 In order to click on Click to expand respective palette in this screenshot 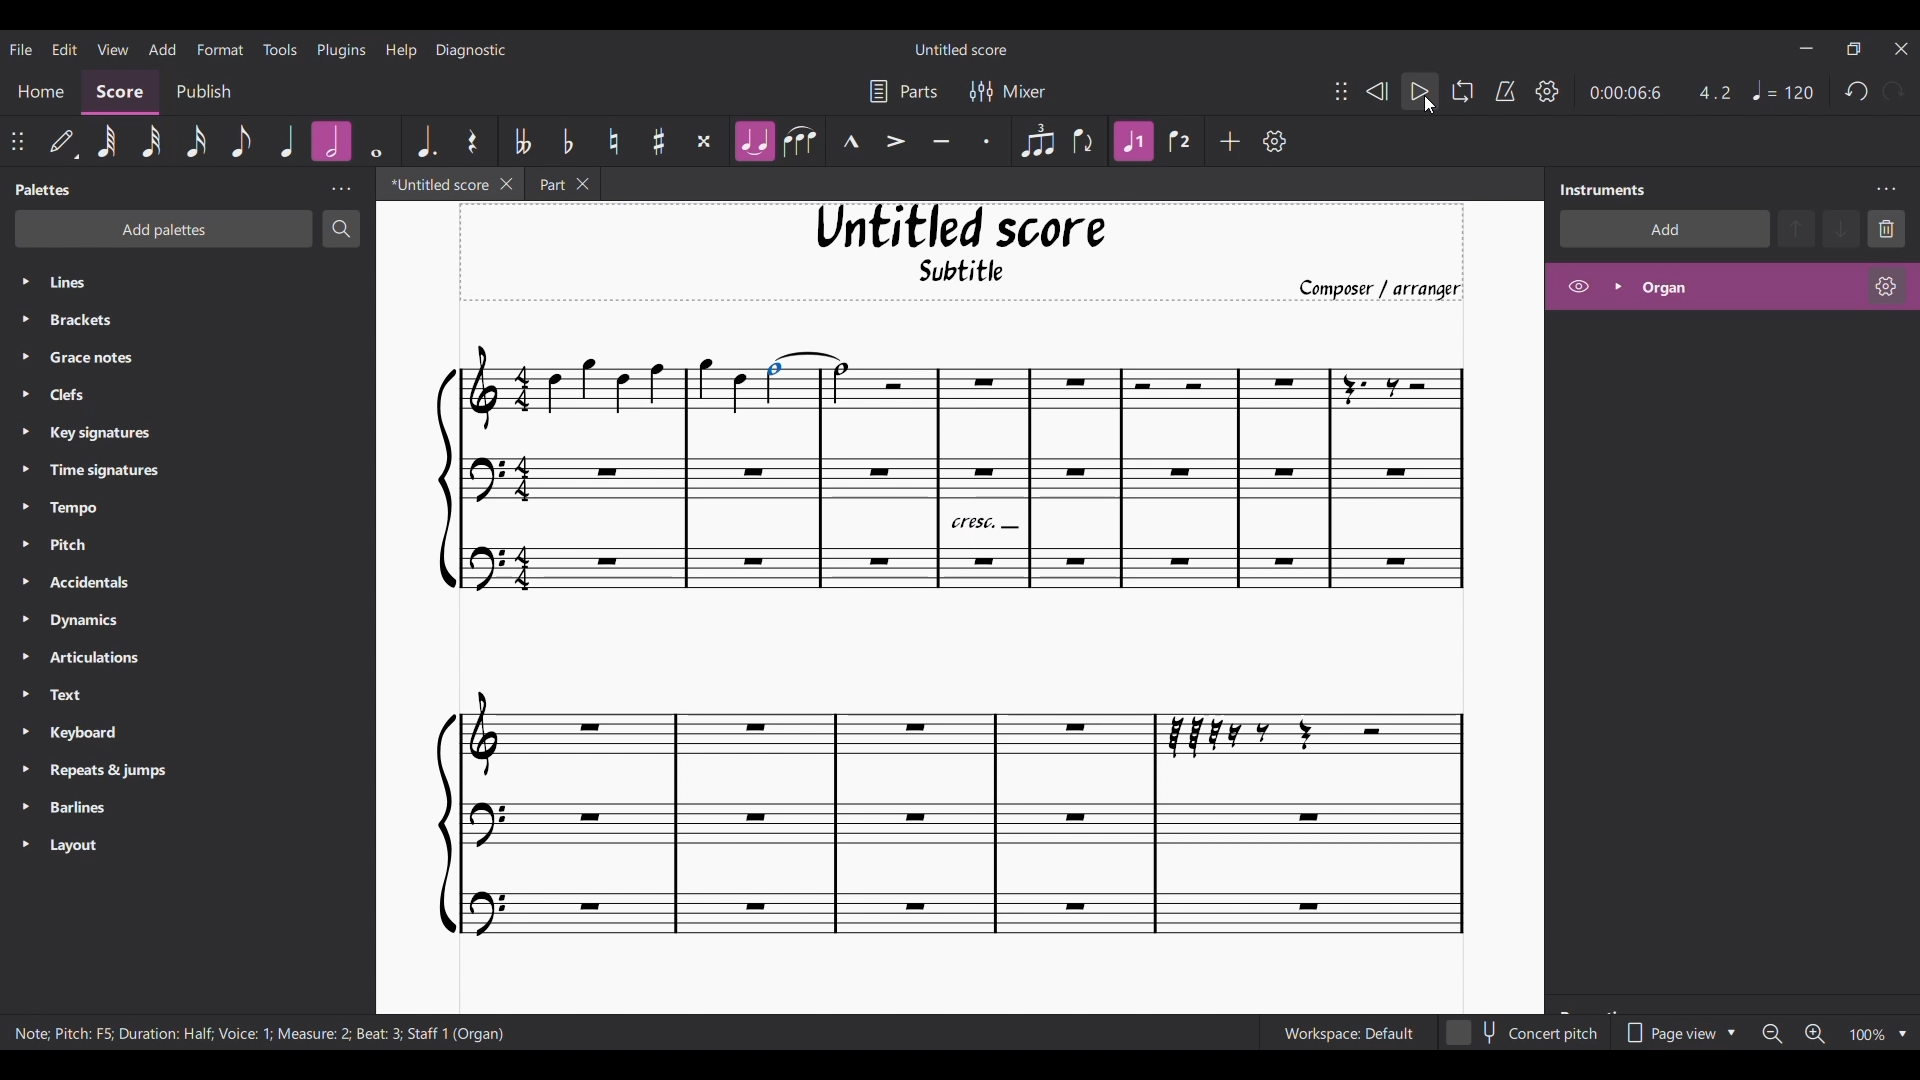, I will do `click(24, 563)`.